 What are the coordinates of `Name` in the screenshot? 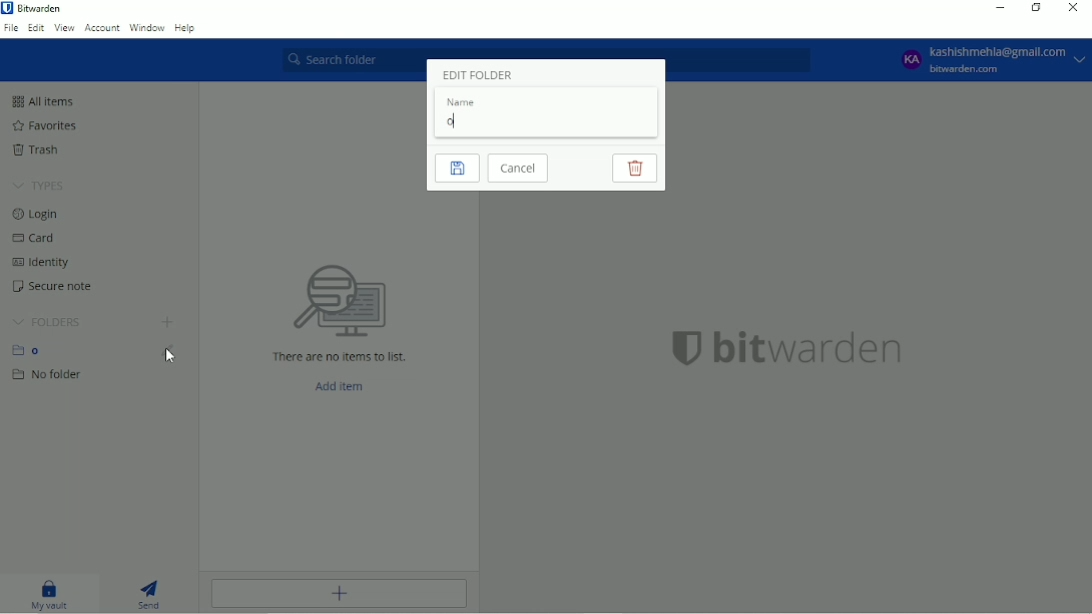 It's located at (463, 102).